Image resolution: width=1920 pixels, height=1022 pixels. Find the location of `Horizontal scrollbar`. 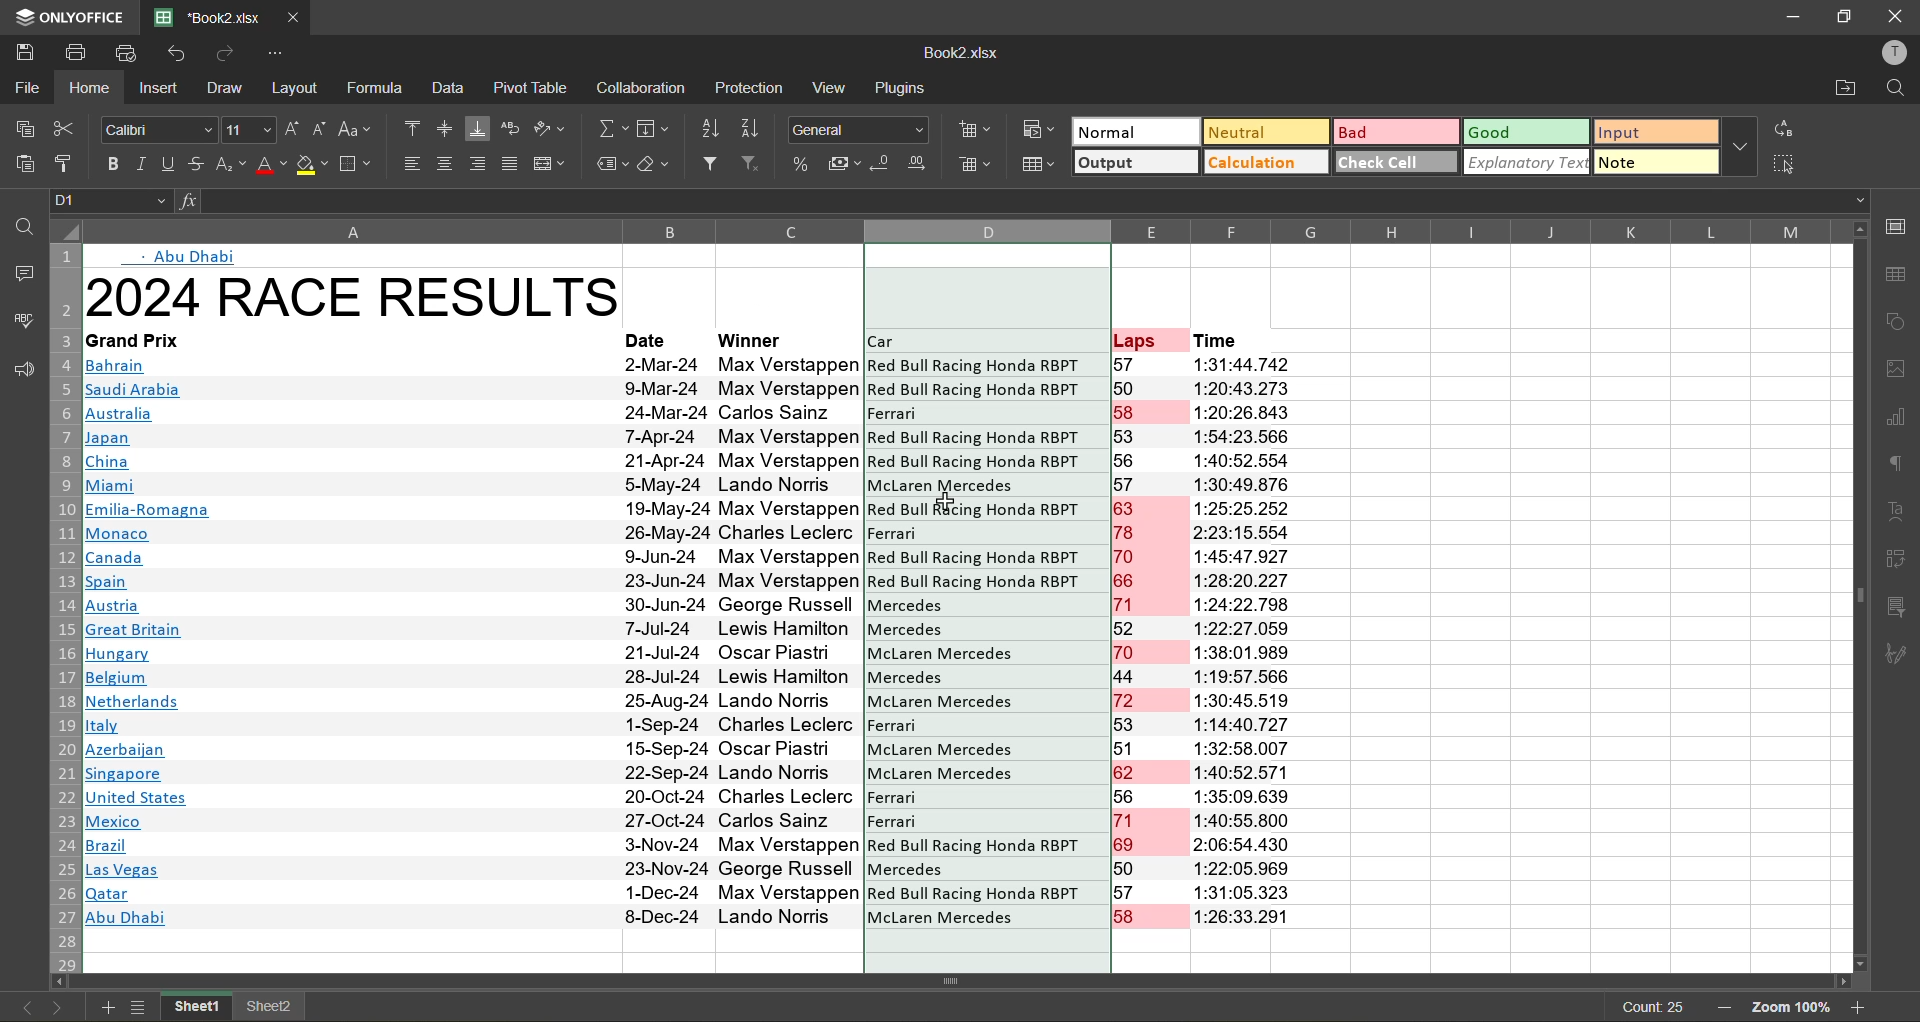

Horizontal scrollbar is located at coordinates (959, 981).